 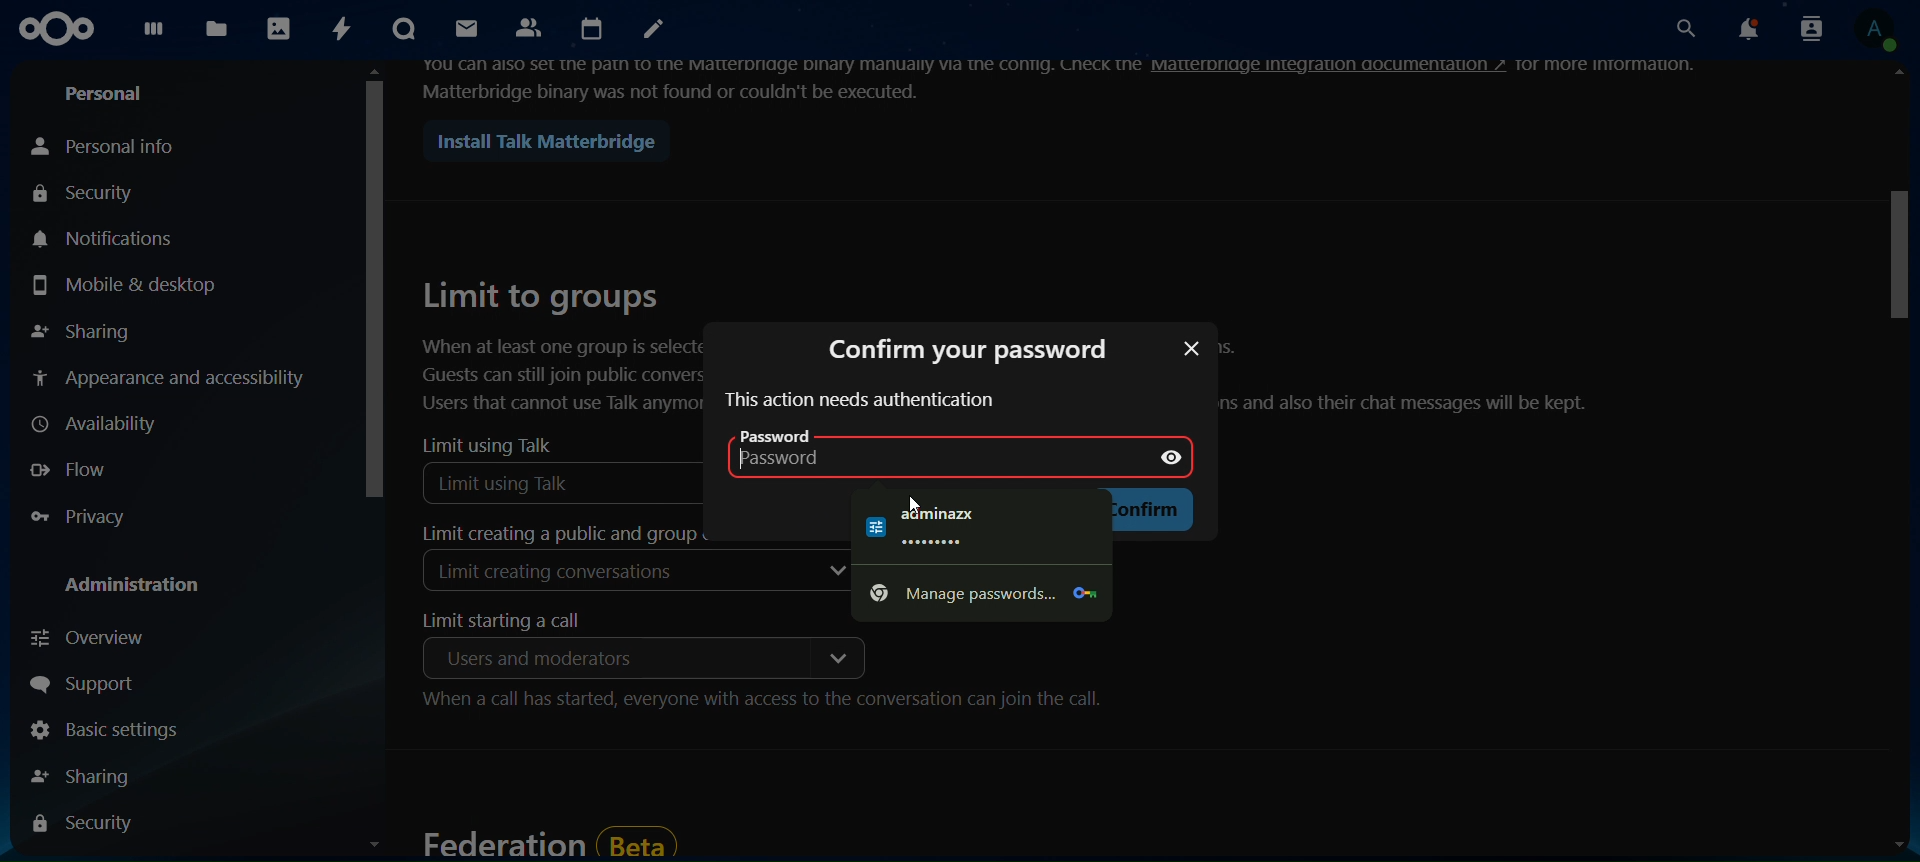 What do you see at coordinates (1330, 65) in the screenshot?
I see `hyperlink` at bounding box center [1330, 65].